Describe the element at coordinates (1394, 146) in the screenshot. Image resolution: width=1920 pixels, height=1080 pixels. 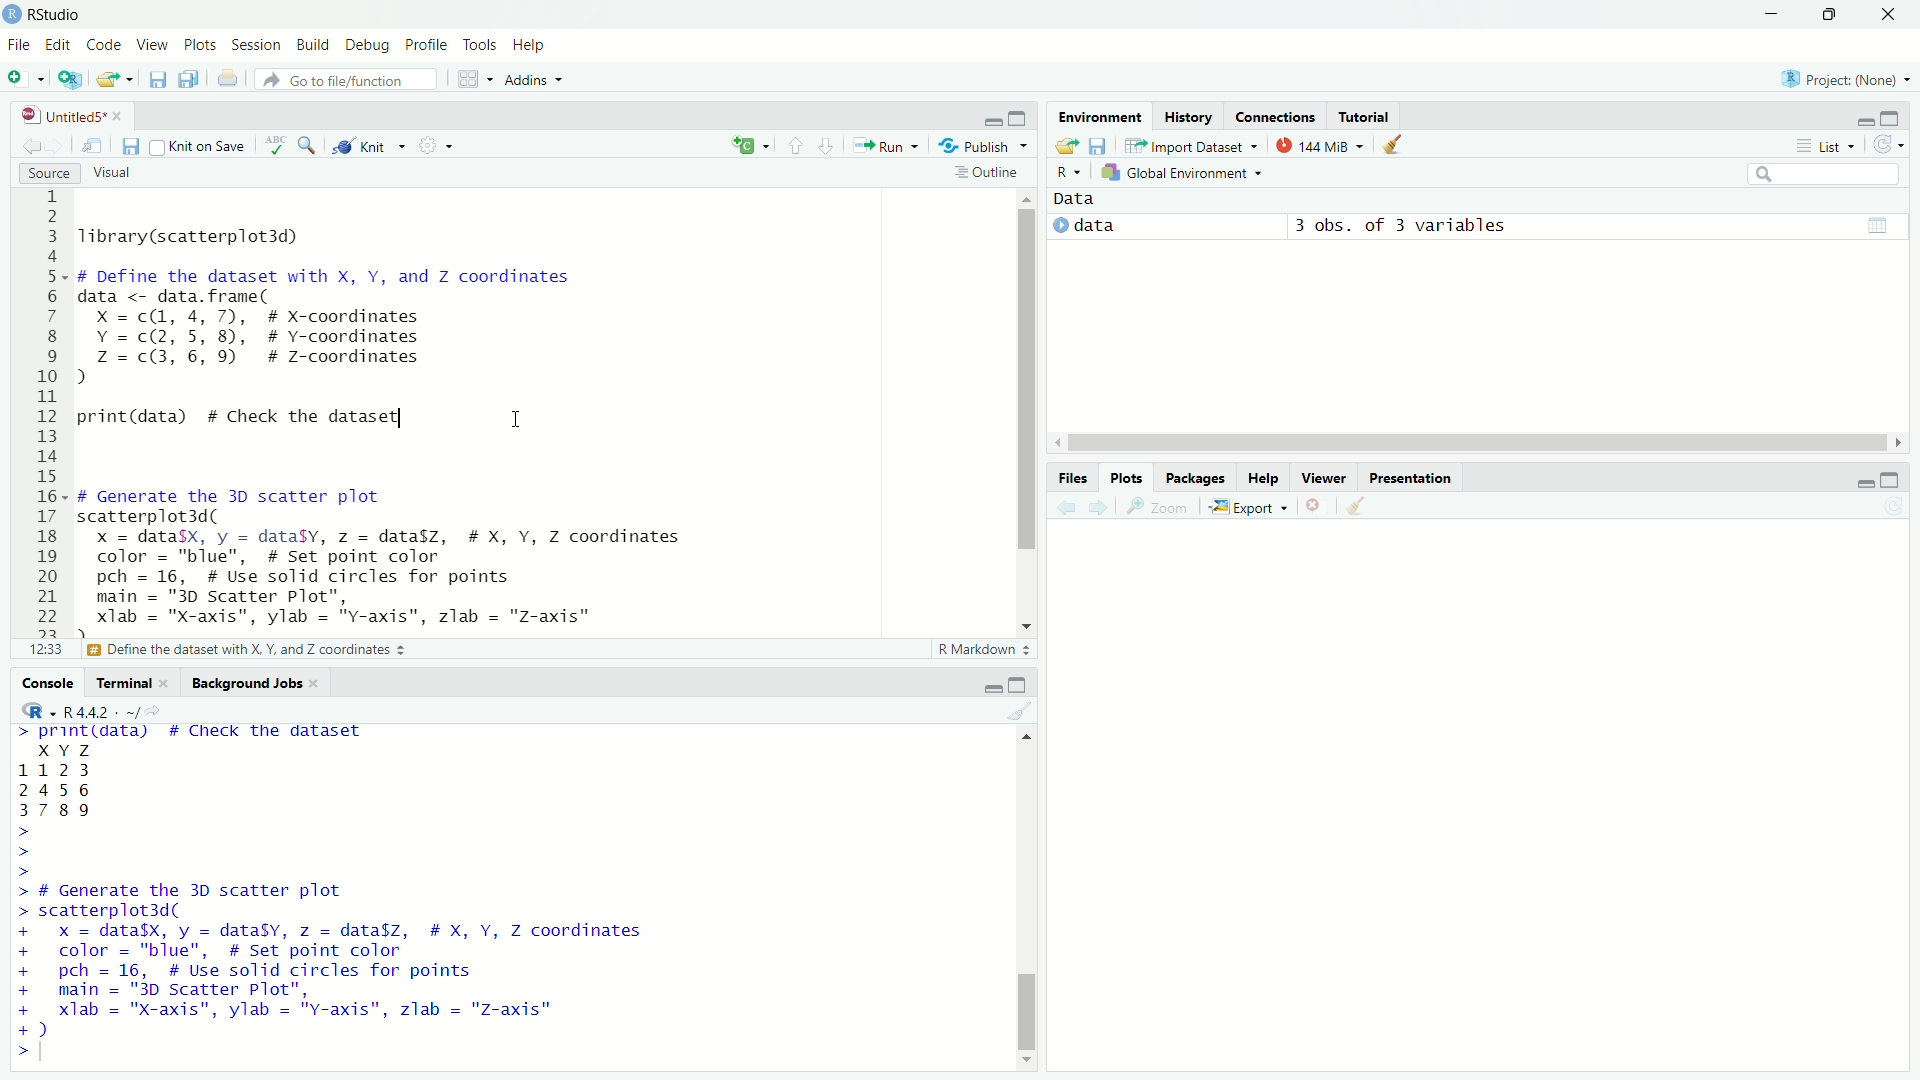
I see `clear objects from the workspace` at that location.